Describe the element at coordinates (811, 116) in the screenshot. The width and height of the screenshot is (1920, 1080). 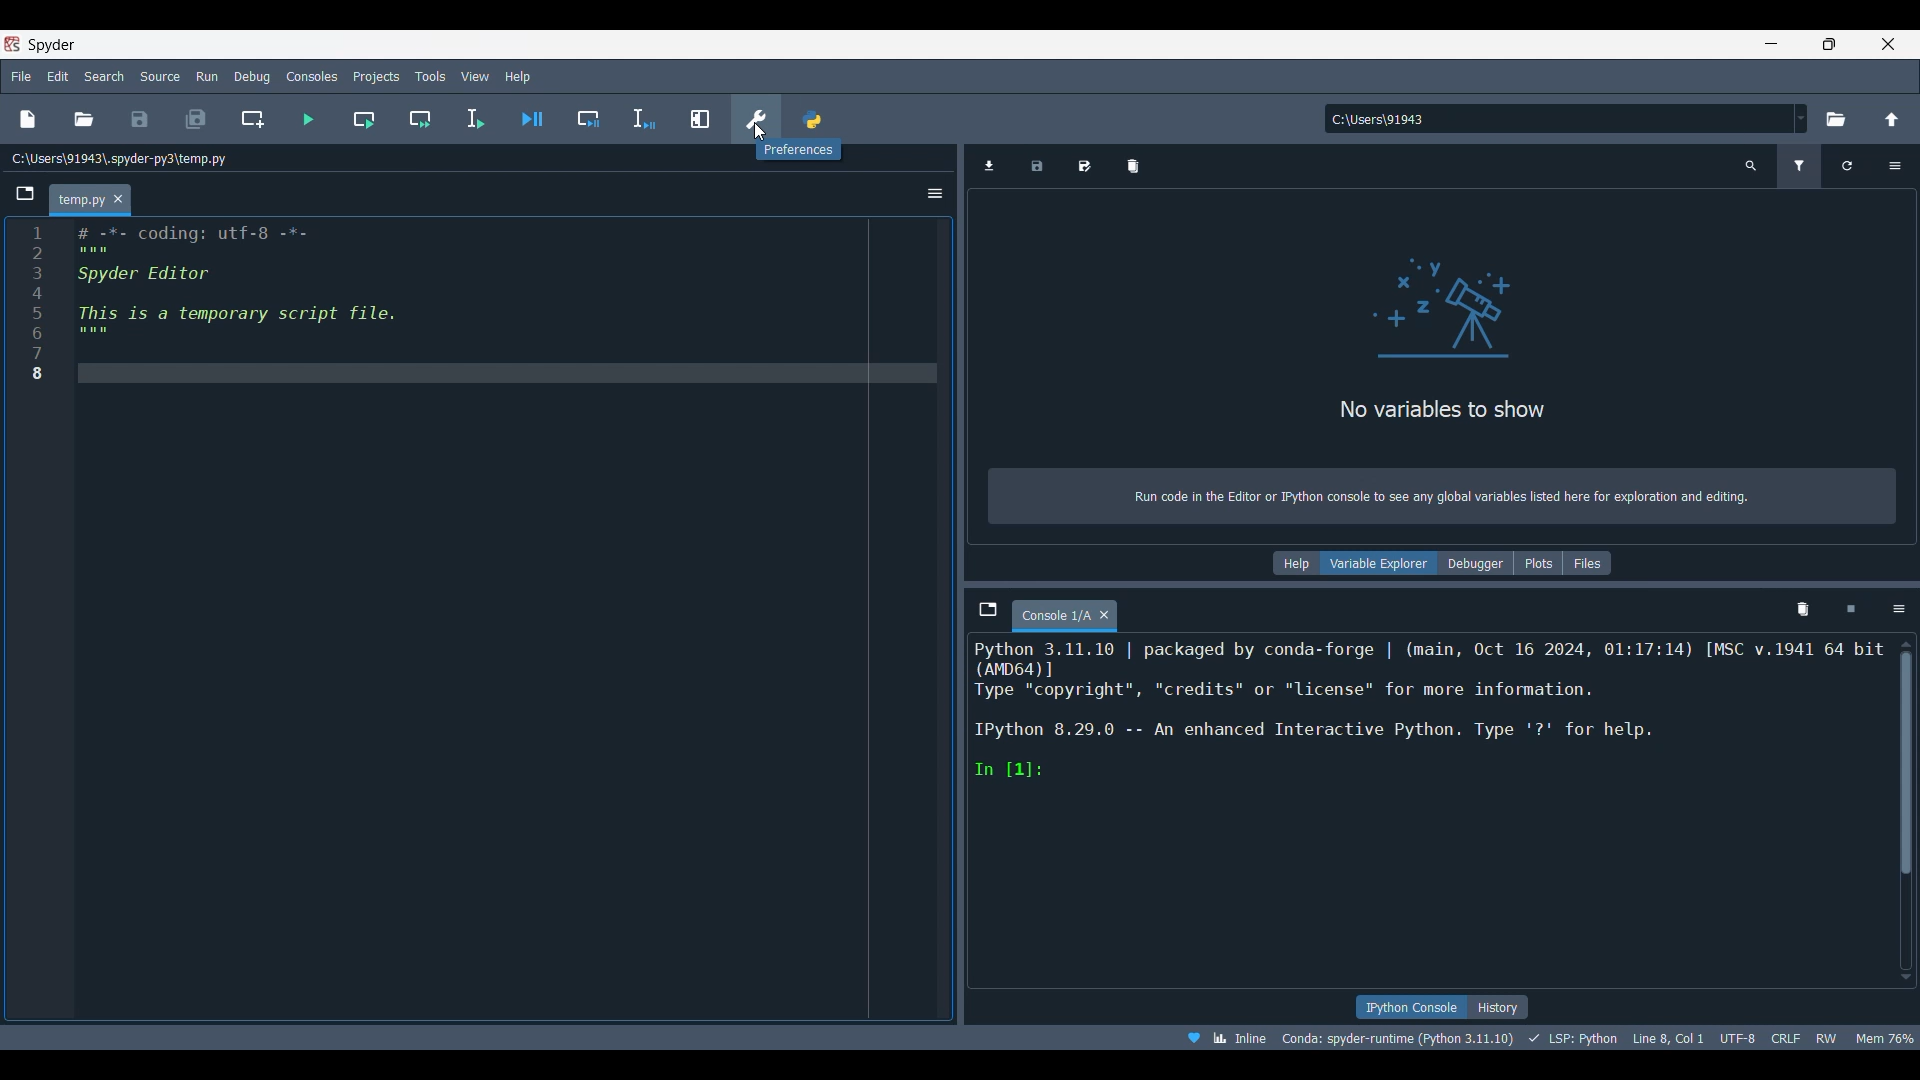
I see `PYTHONPATH manager` at that location.